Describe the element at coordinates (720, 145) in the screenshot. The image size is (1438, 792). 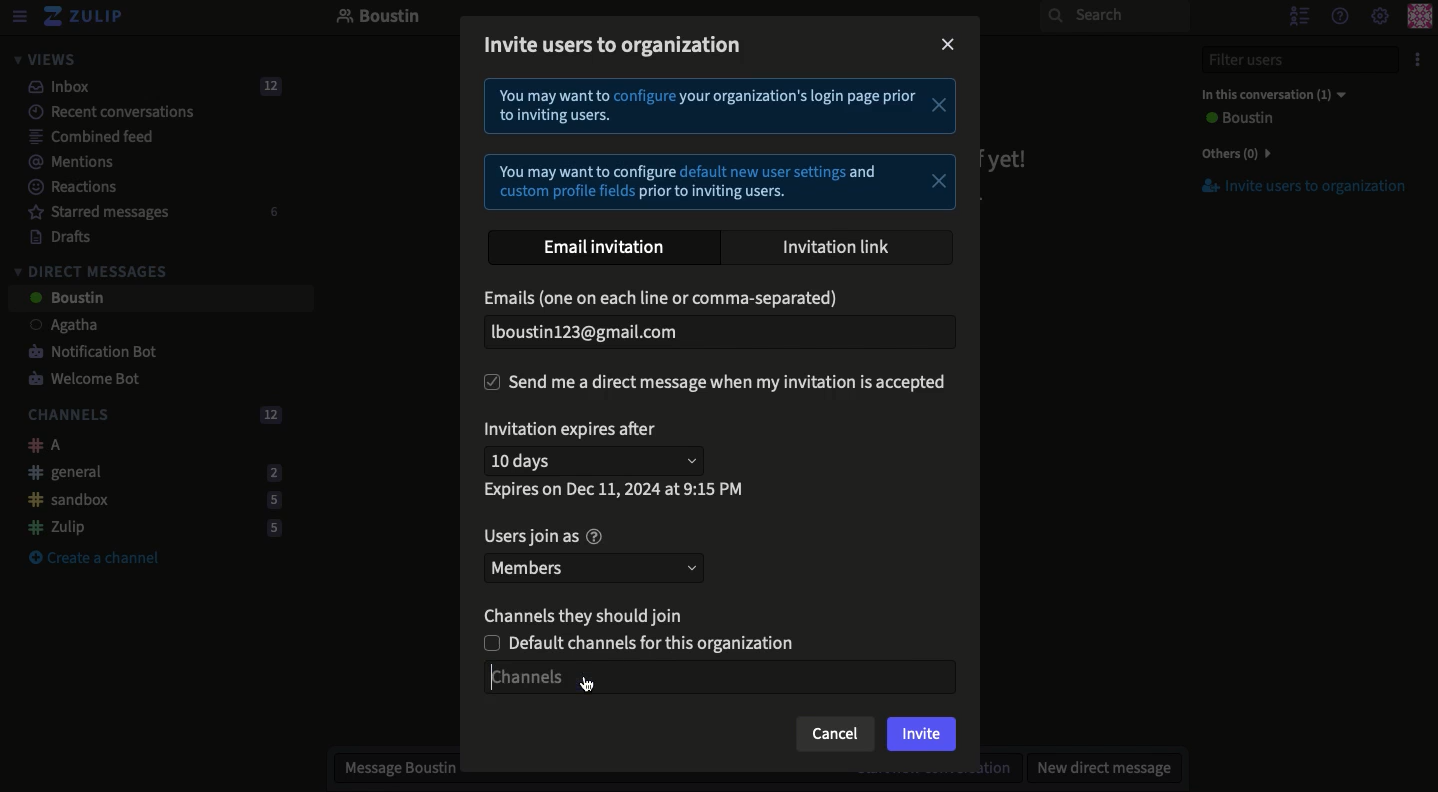
I see `Instructional text` at that location.